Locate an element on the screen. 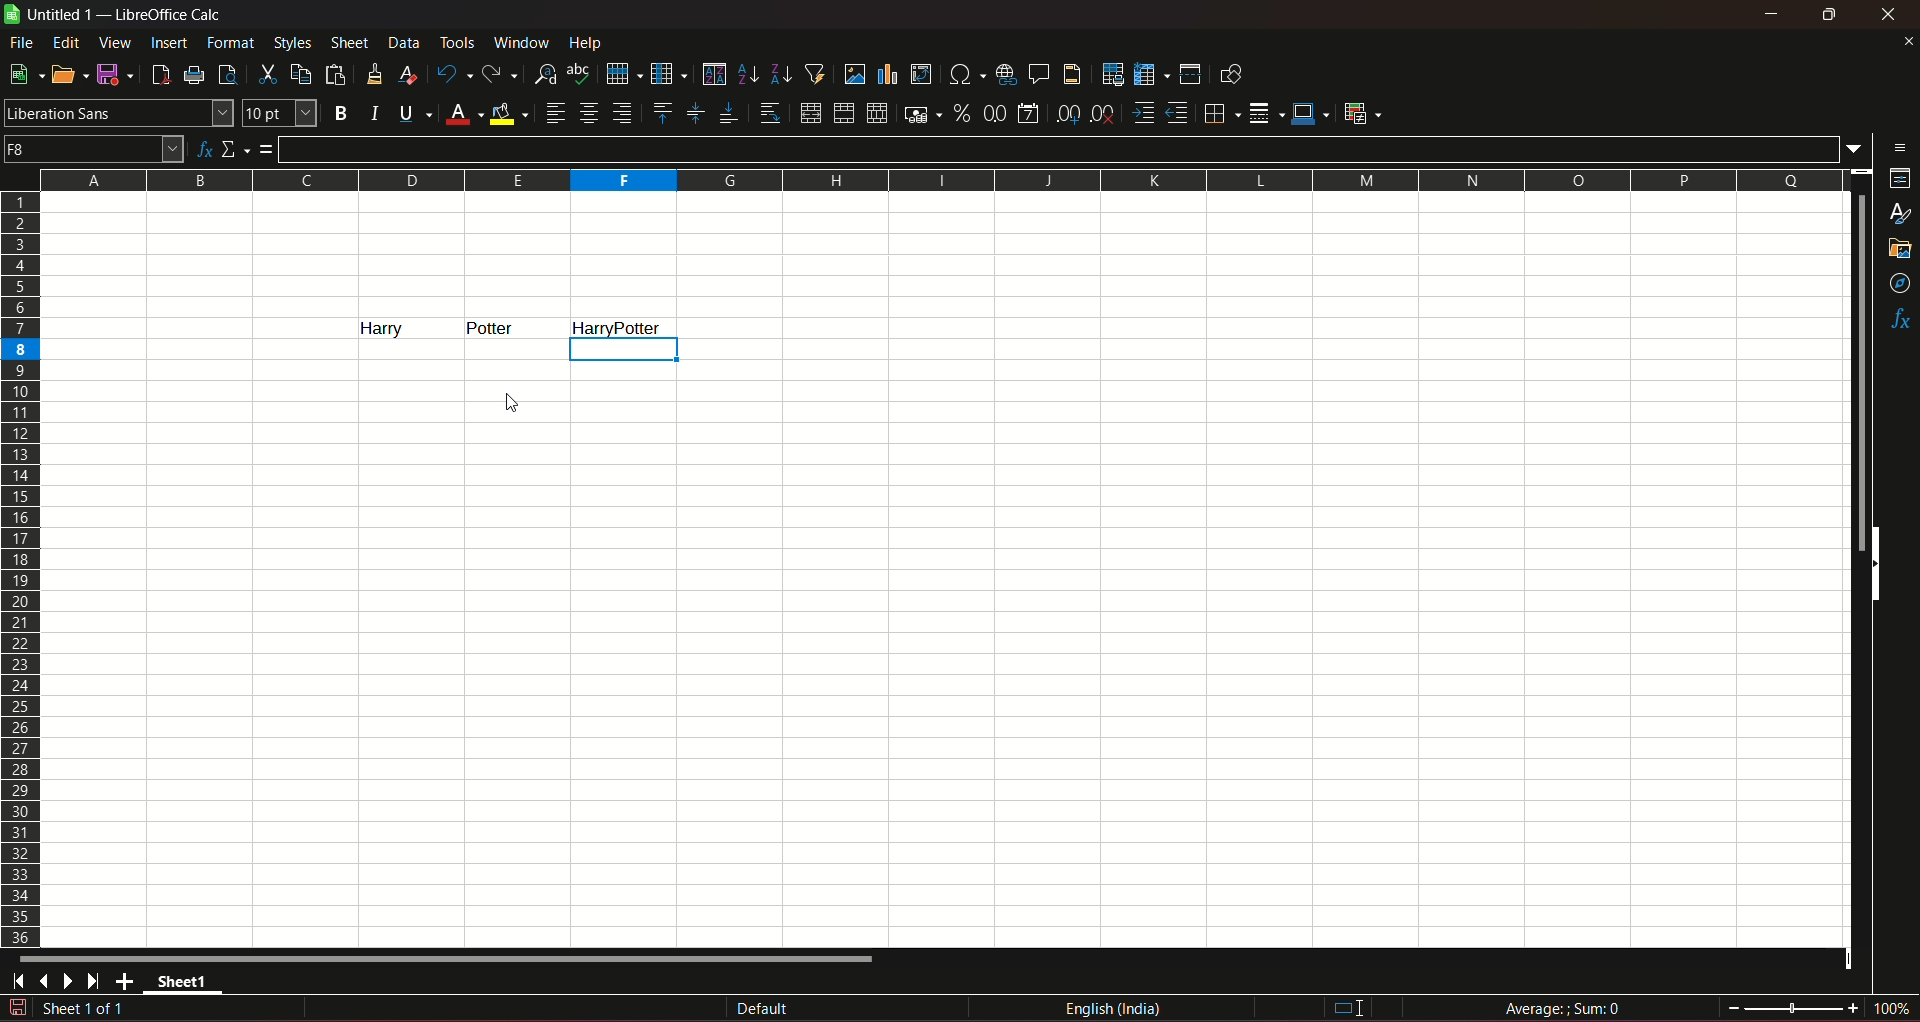 Image resolution: width=1920 pixels, height=1022 pixels. columns is located at coordinates (937, 177).